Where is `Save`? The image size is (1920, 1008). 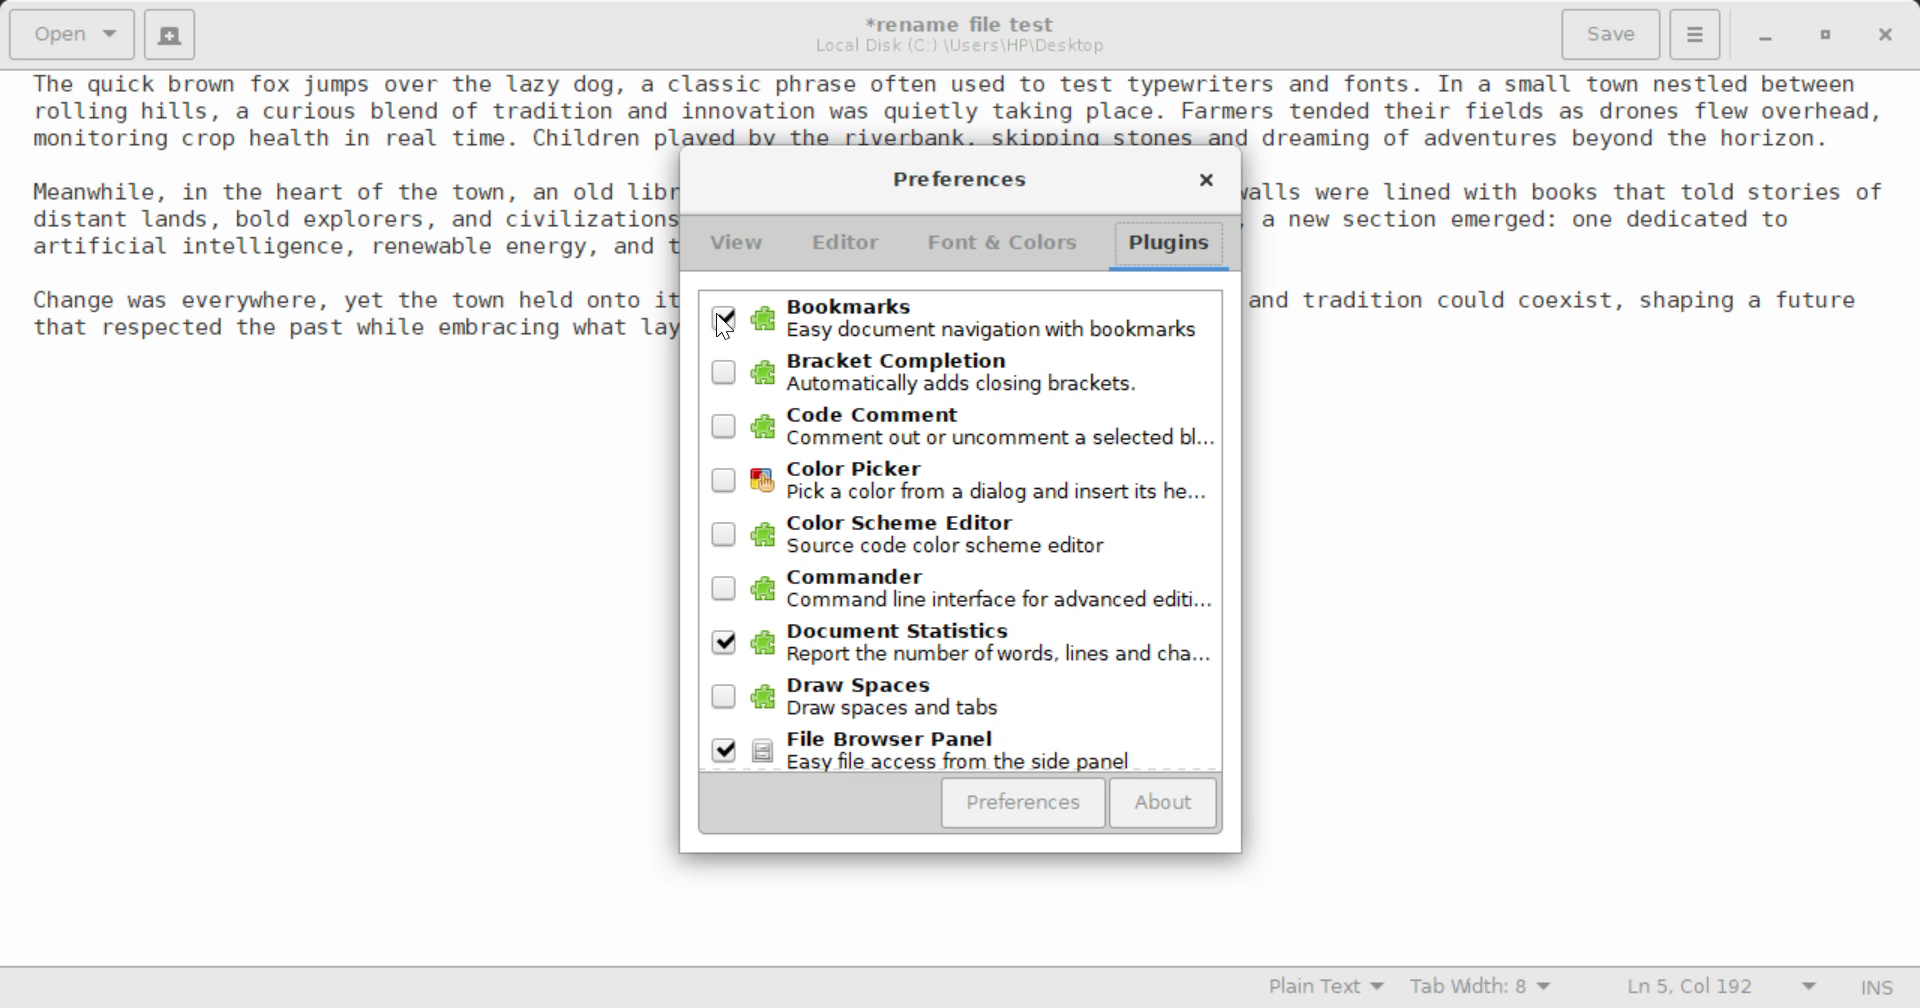
Save is located at coordinates (1613, 35).